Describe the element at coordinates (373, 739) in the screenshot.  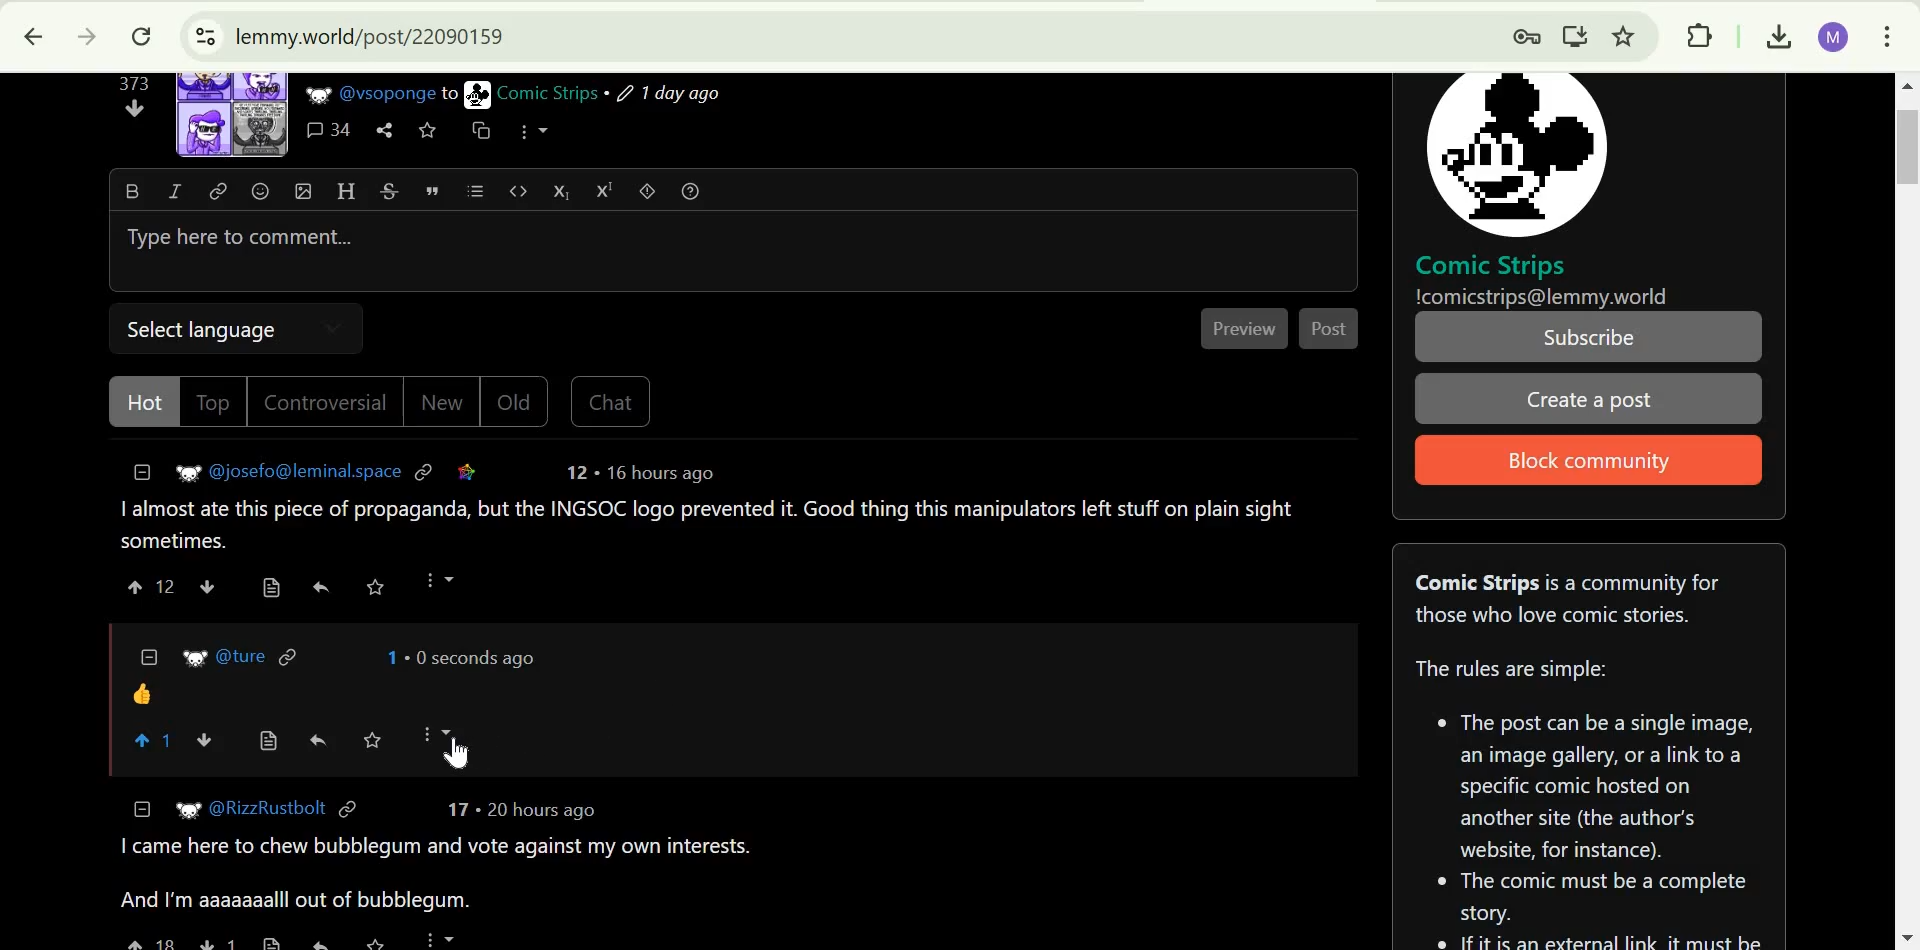
I see `Save` at that location.